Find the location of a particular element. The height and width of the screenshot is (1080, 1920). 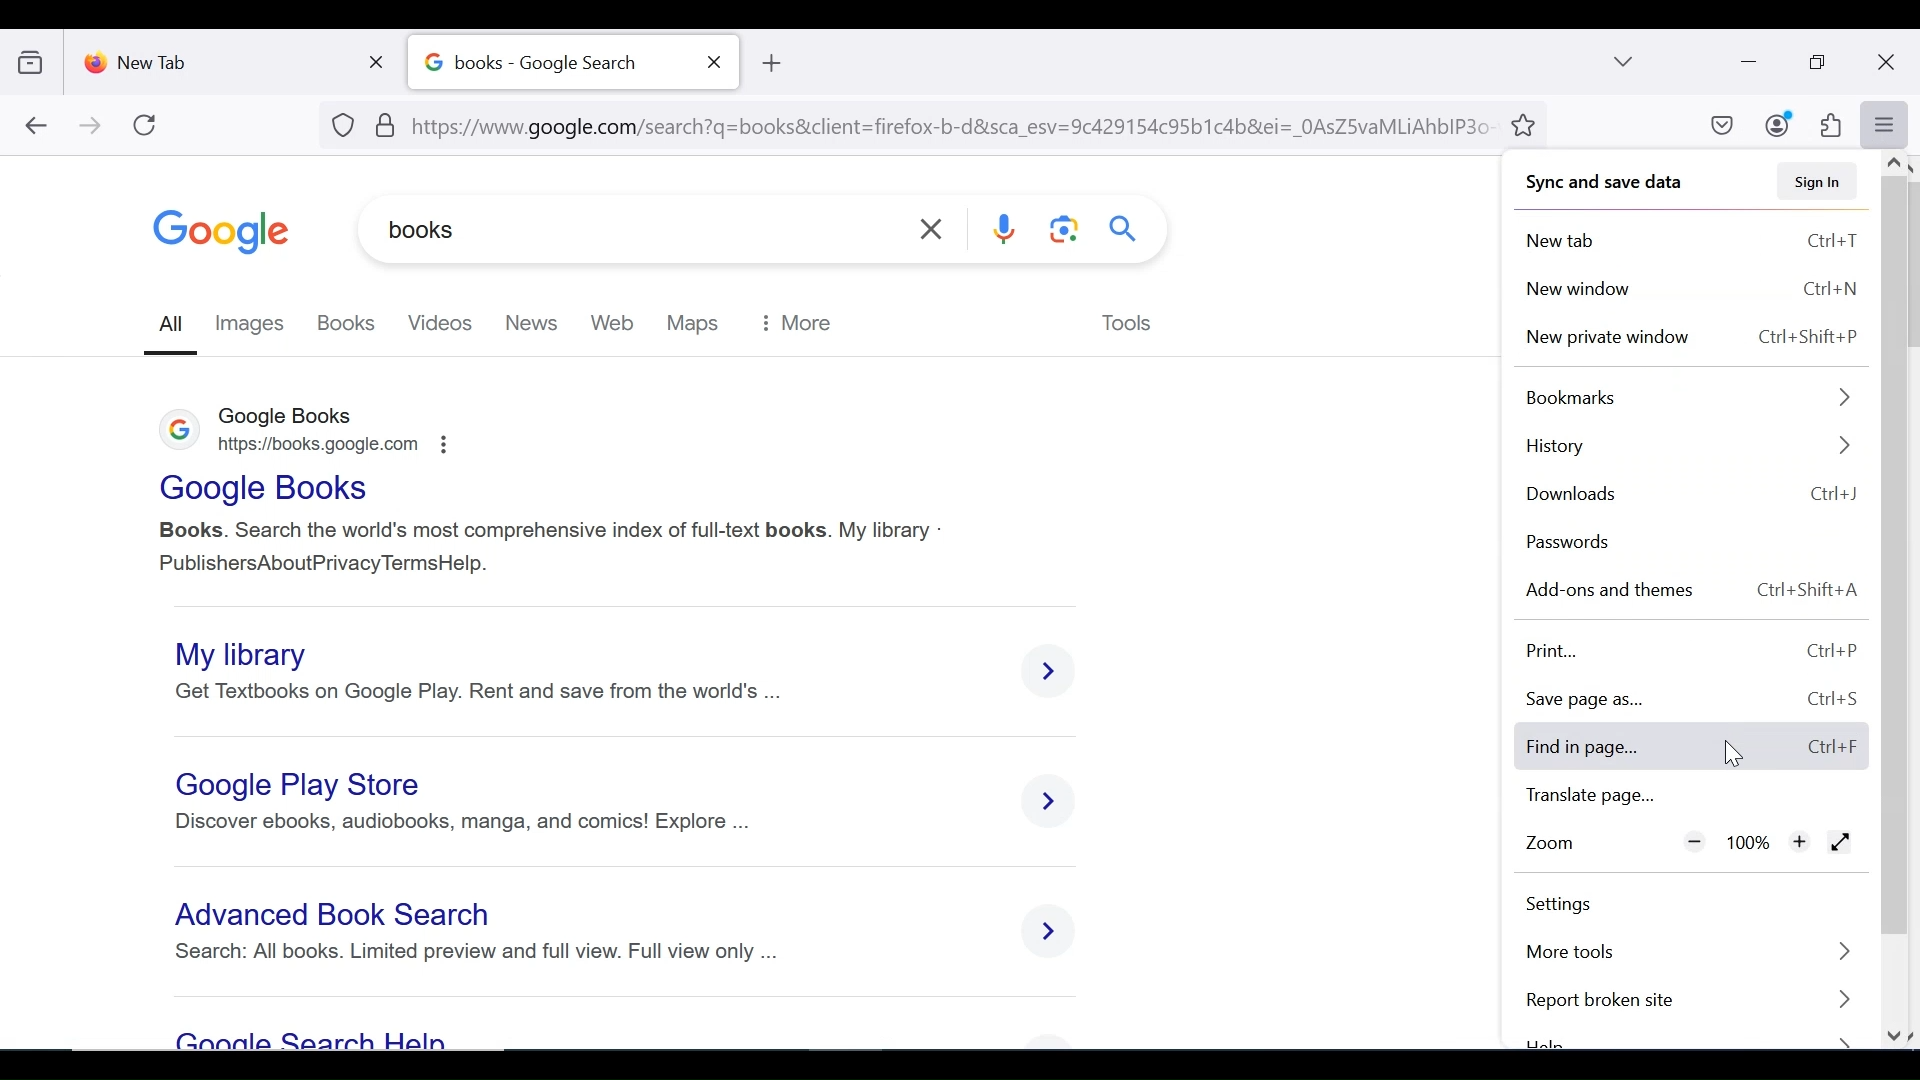

bookmarks is located at coordinates (1688, 394).